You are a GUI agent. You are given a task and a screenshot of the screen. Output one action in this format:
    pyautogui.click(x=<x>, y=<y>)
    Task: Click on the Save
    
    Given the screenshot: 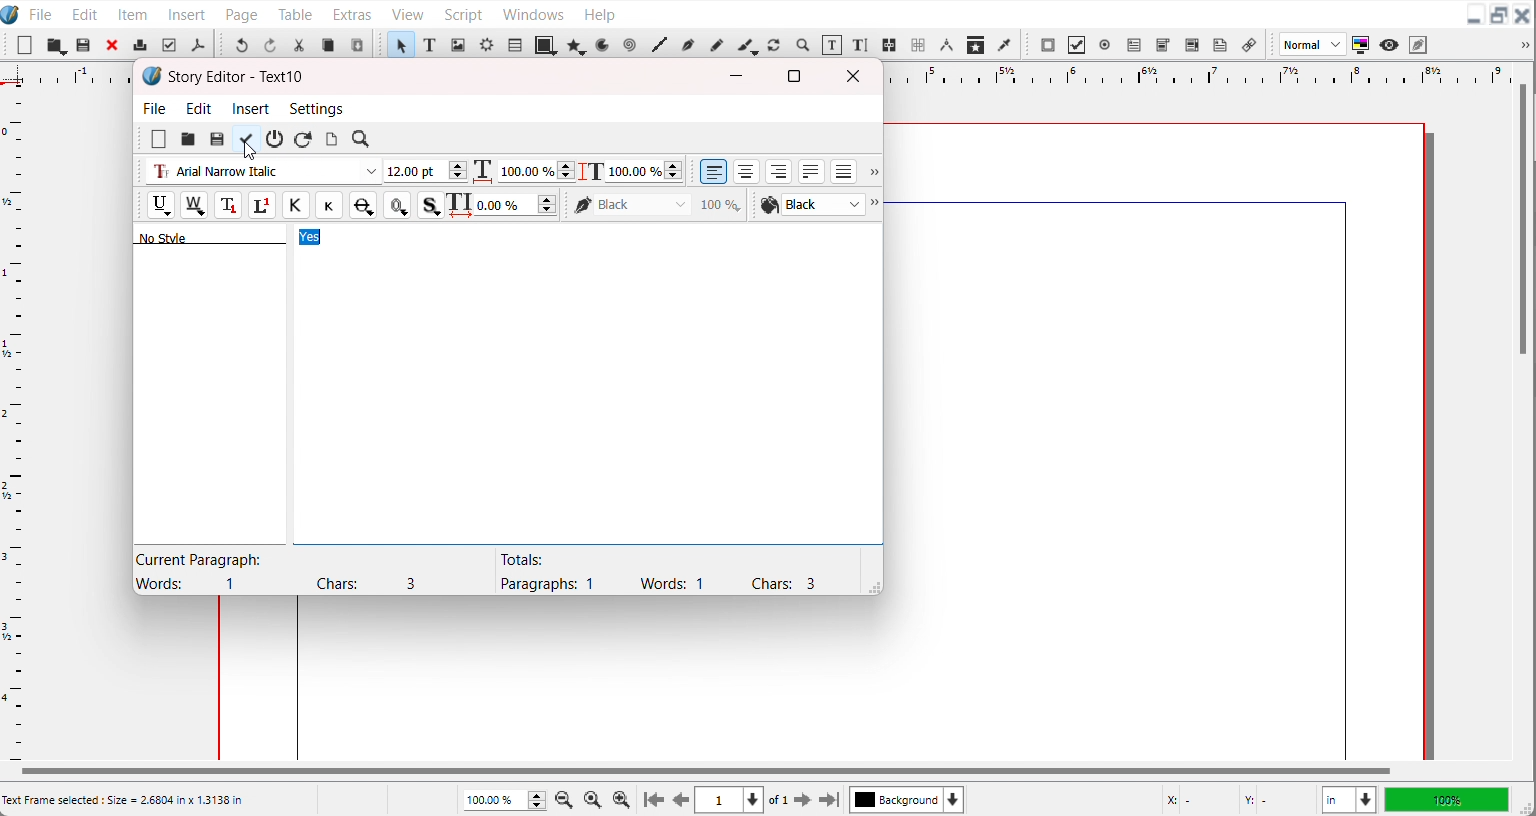 What is the action you would take?
    pyautogui.click(x=56, y=45)
    